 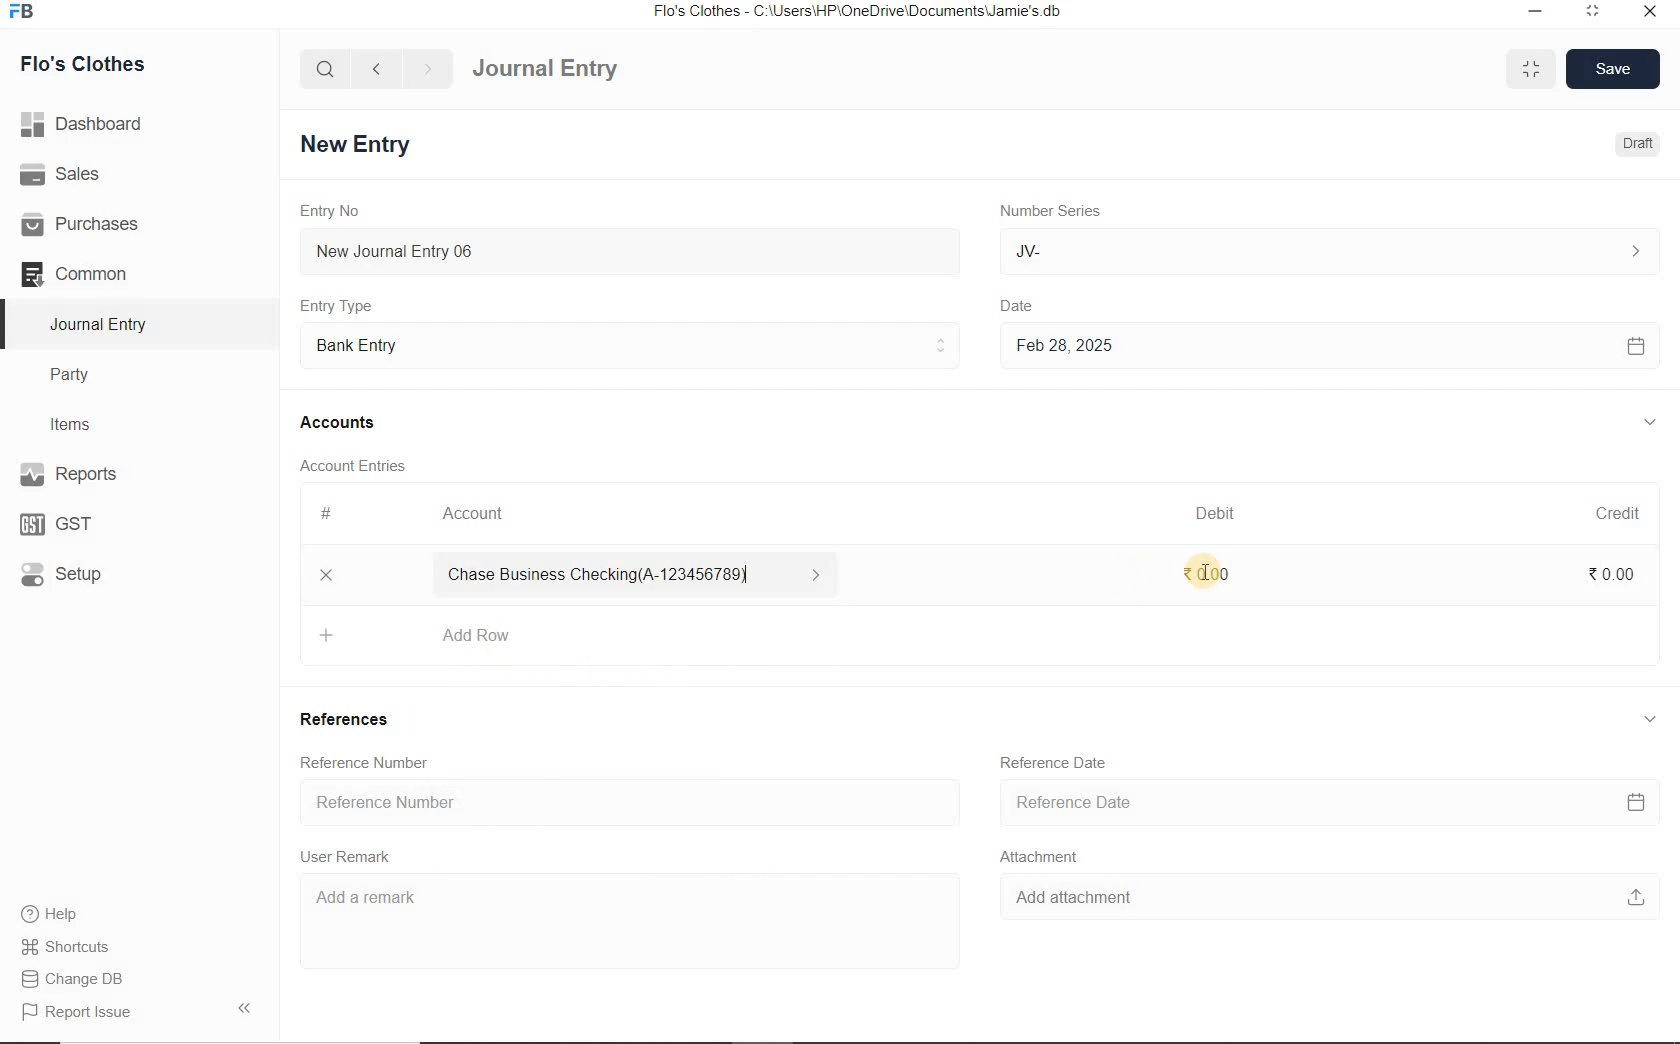 I want to click on Reference Number, so click(x=625, y=803).